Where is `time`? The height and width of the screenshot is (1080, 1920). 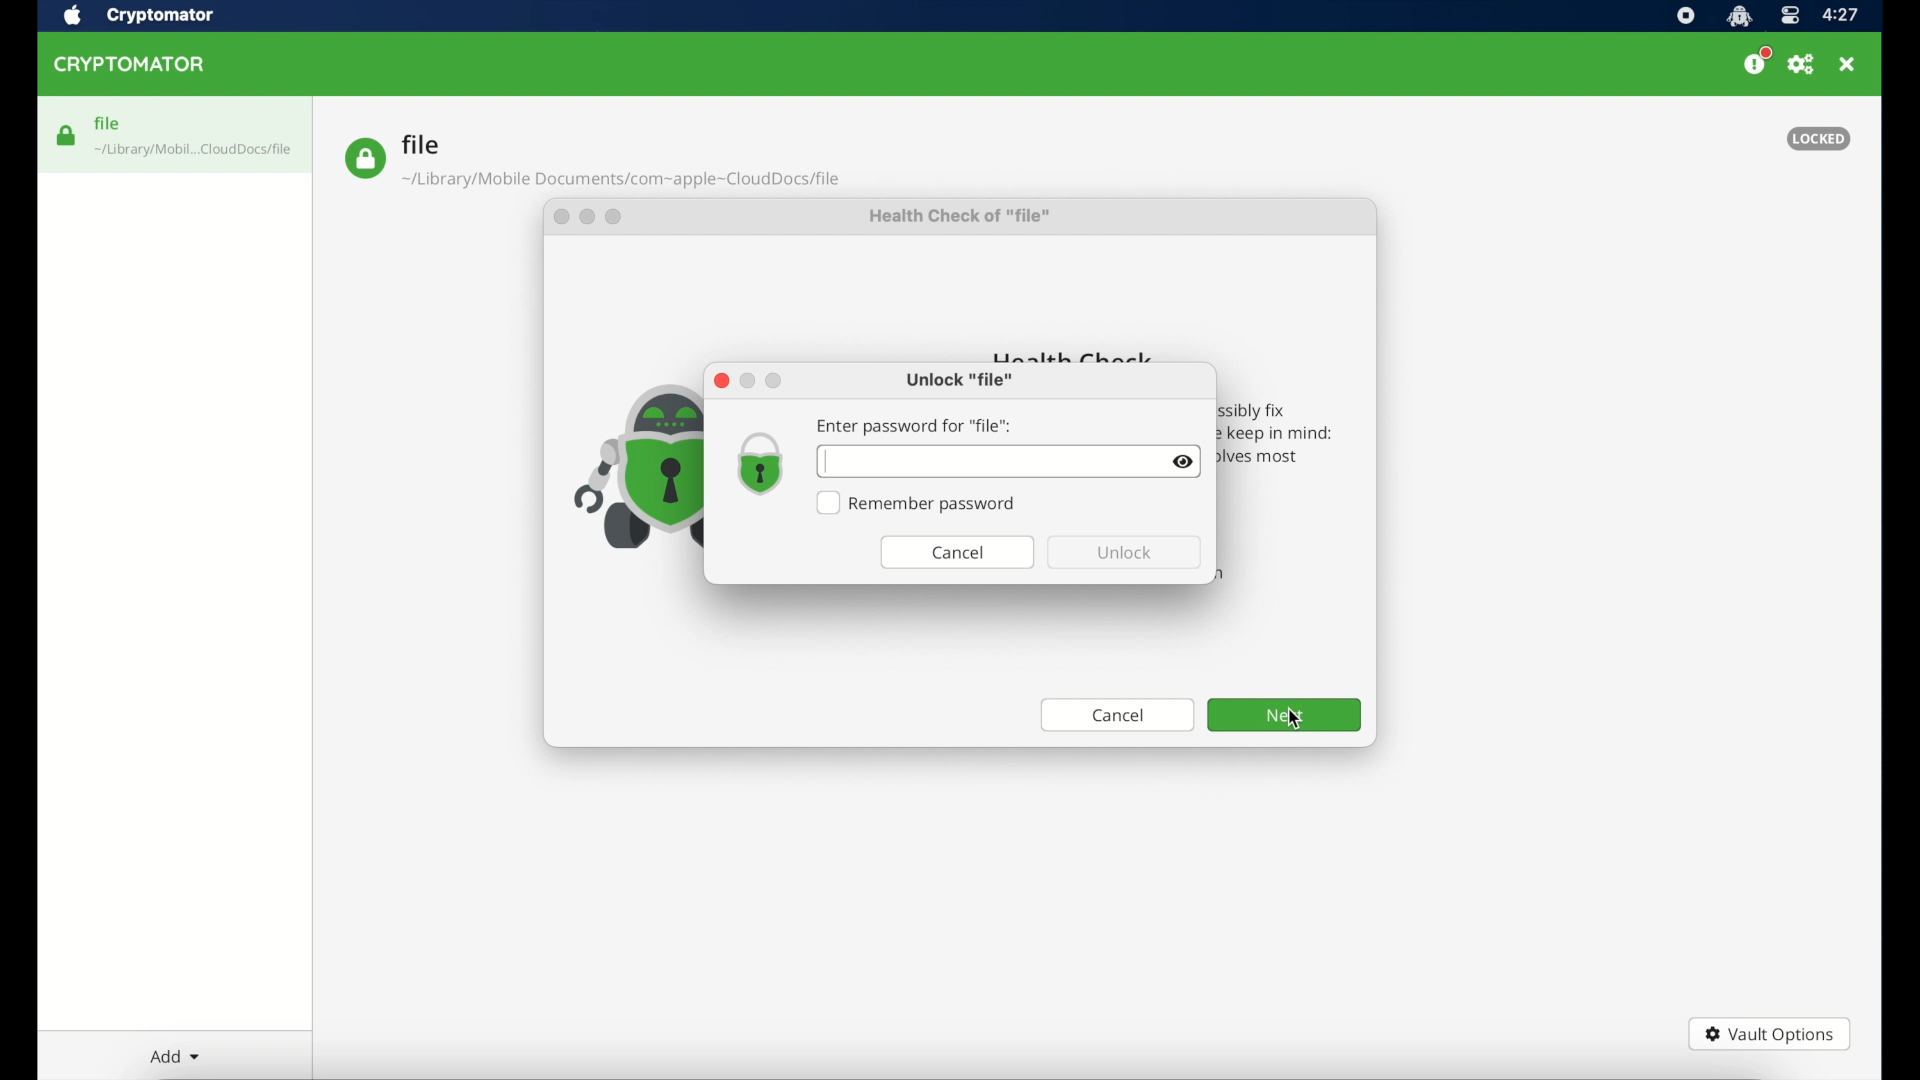 time is located at coordinates (1842, 15).